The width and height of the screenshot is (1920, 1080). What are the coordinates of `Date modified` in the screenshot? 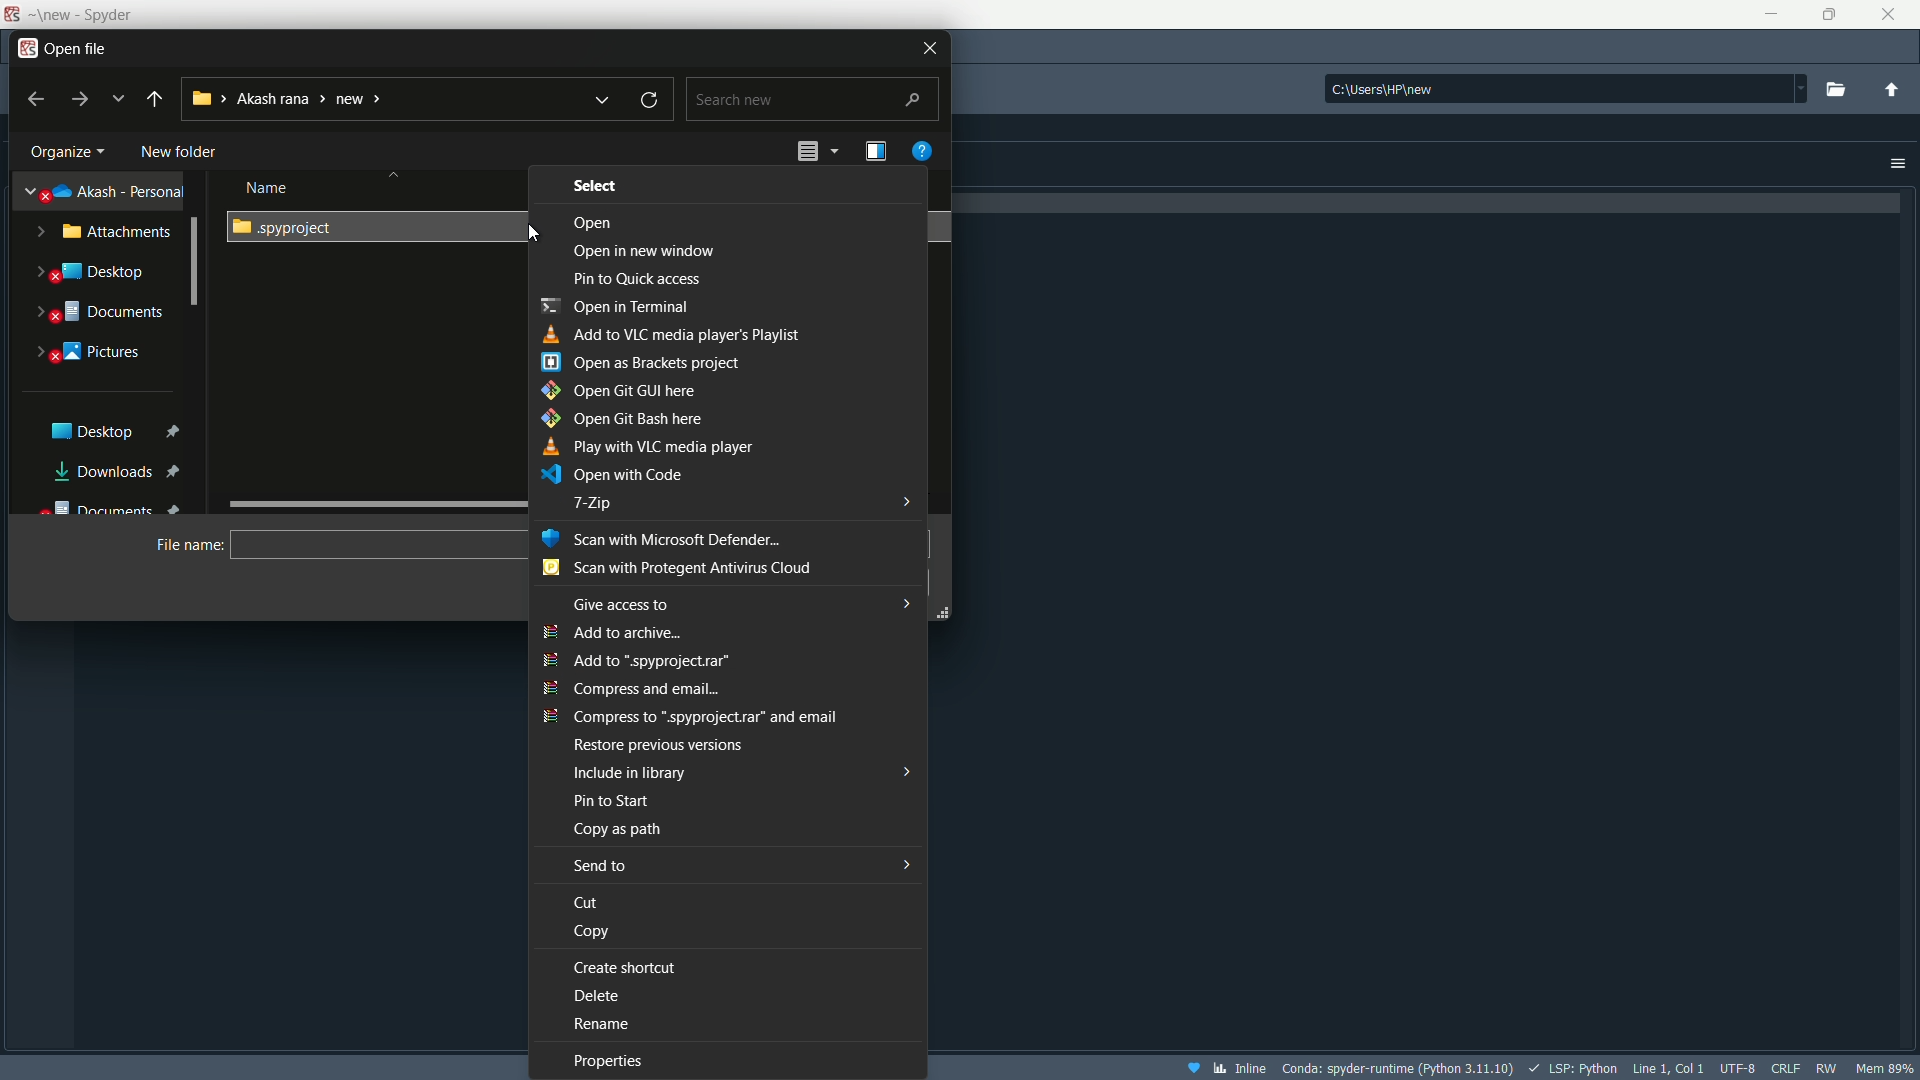 It's located at (615, 187).